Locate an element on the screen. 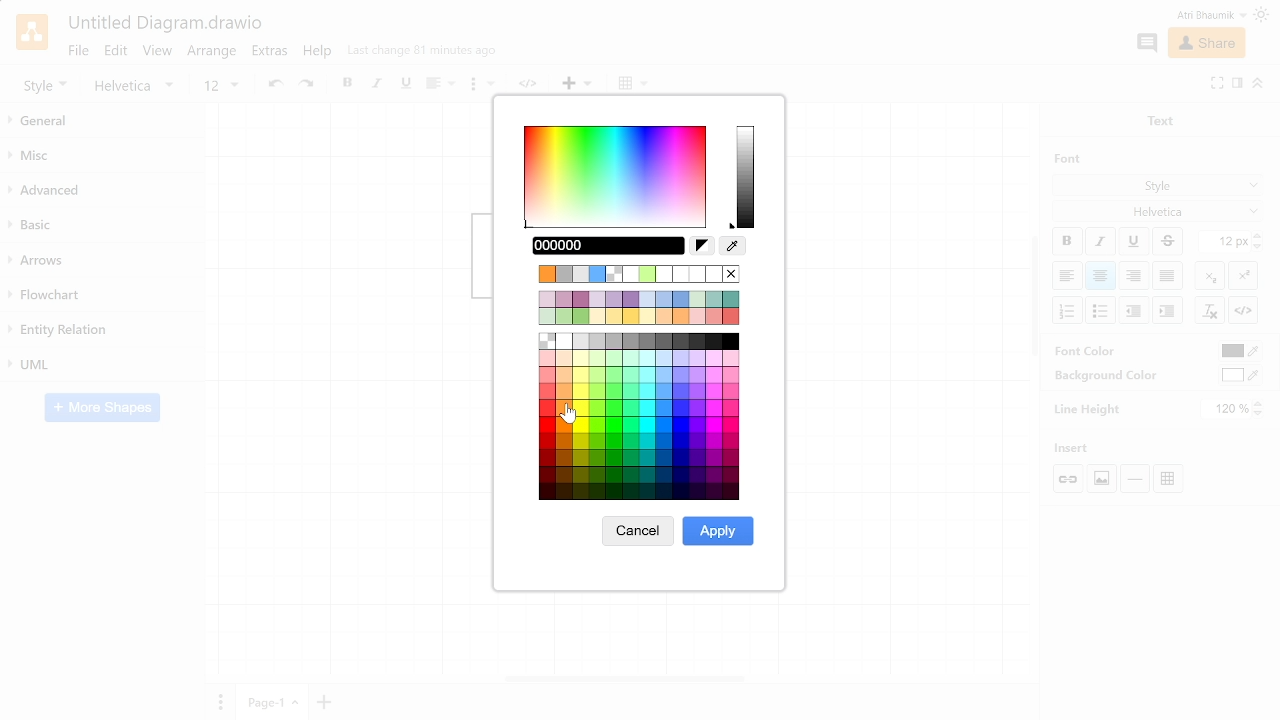 This screenshot has width=1280, height=720. Misc is located at coordinates (103, 158).